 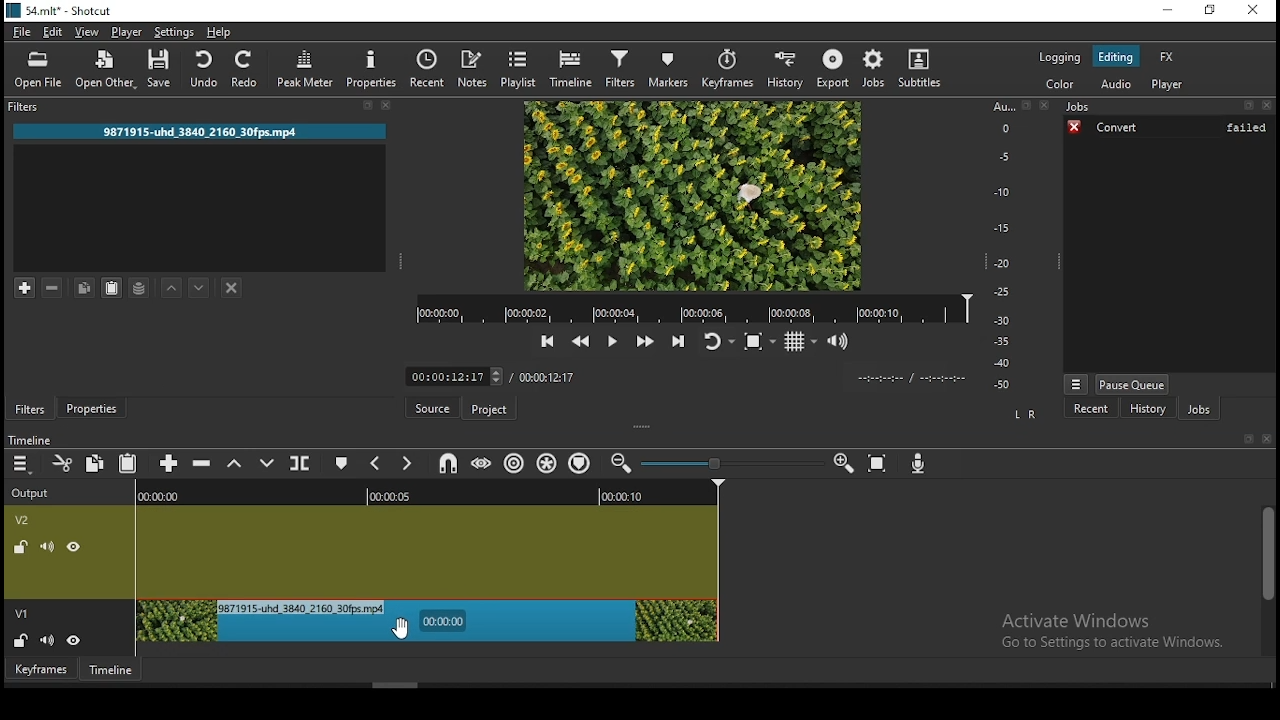 I want to click on jobs menu, so click(x=1077, y=384).